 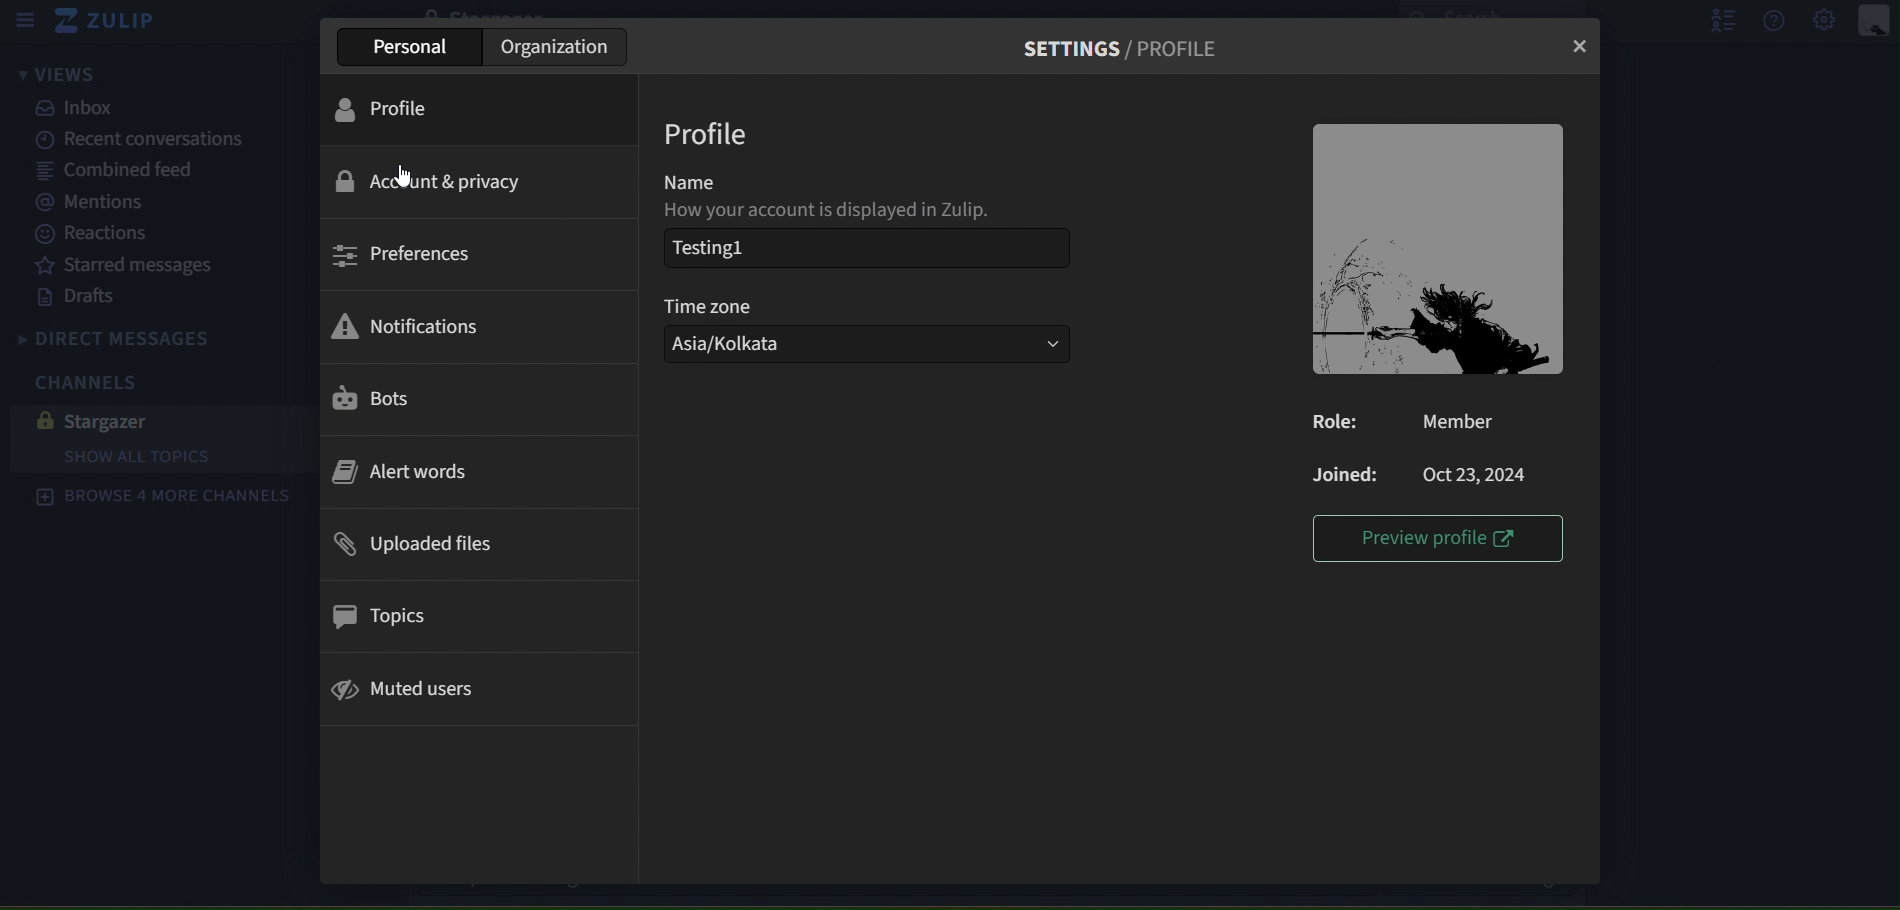 I want to click on bots, so click(x=375, y=400).